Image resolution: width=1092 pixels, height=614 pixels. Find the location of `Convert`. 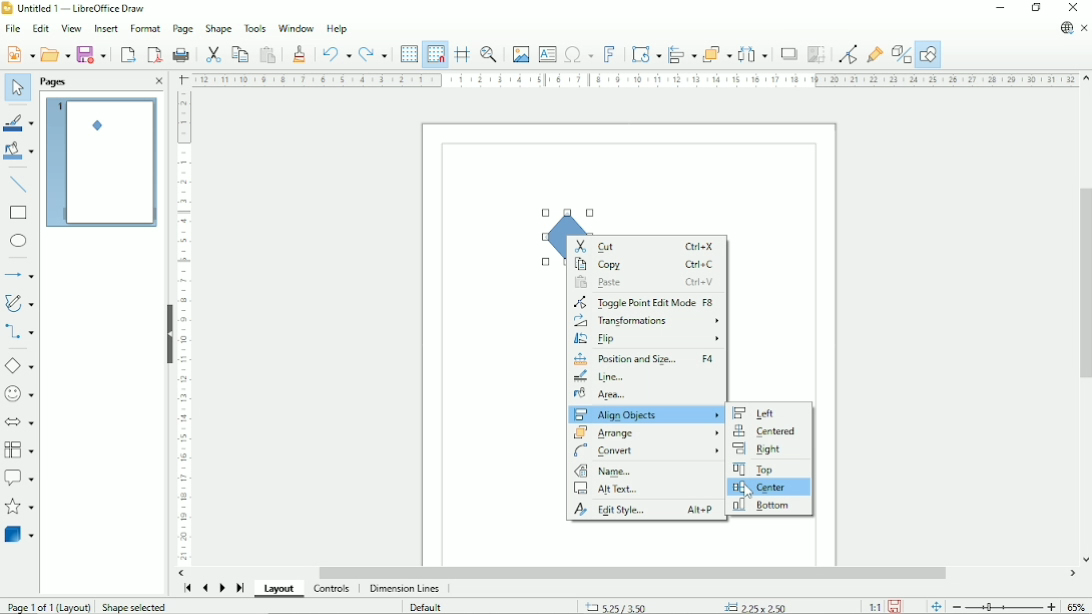

Convert is located at coordinates (645, 450).